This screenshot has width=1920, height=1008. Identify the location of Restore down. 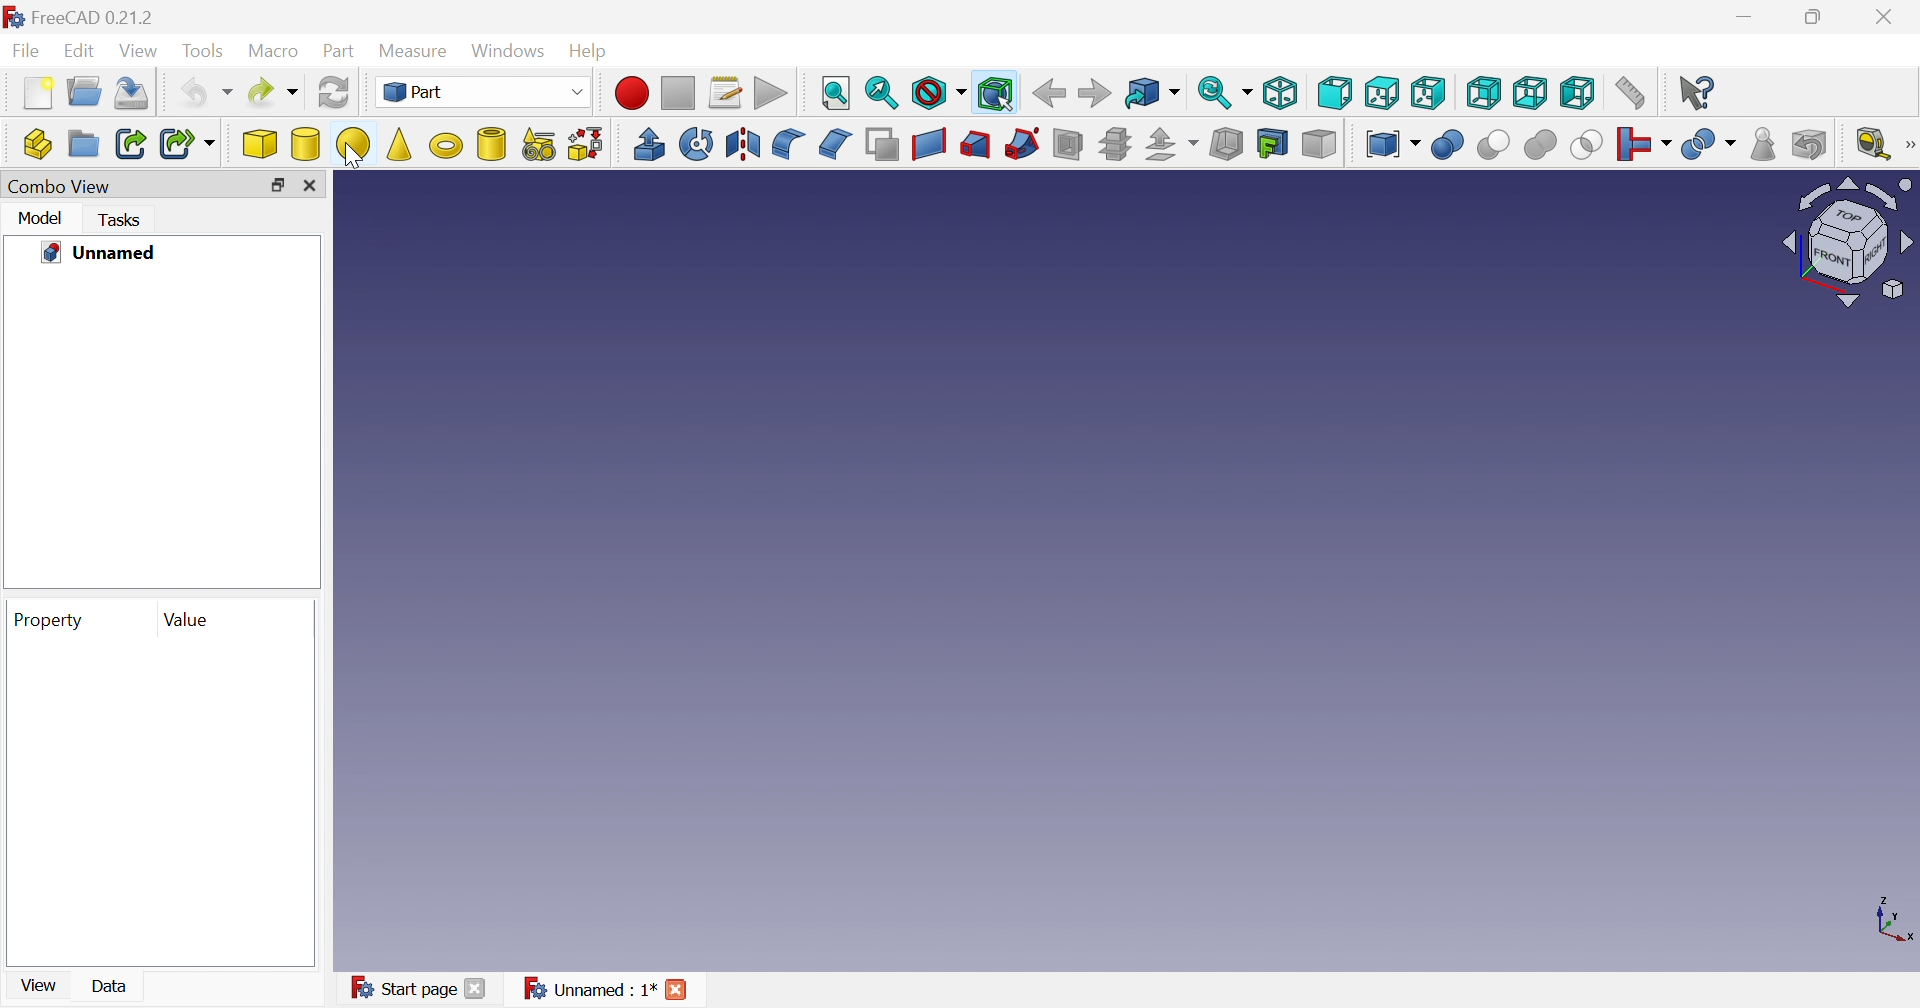
(277, 186).